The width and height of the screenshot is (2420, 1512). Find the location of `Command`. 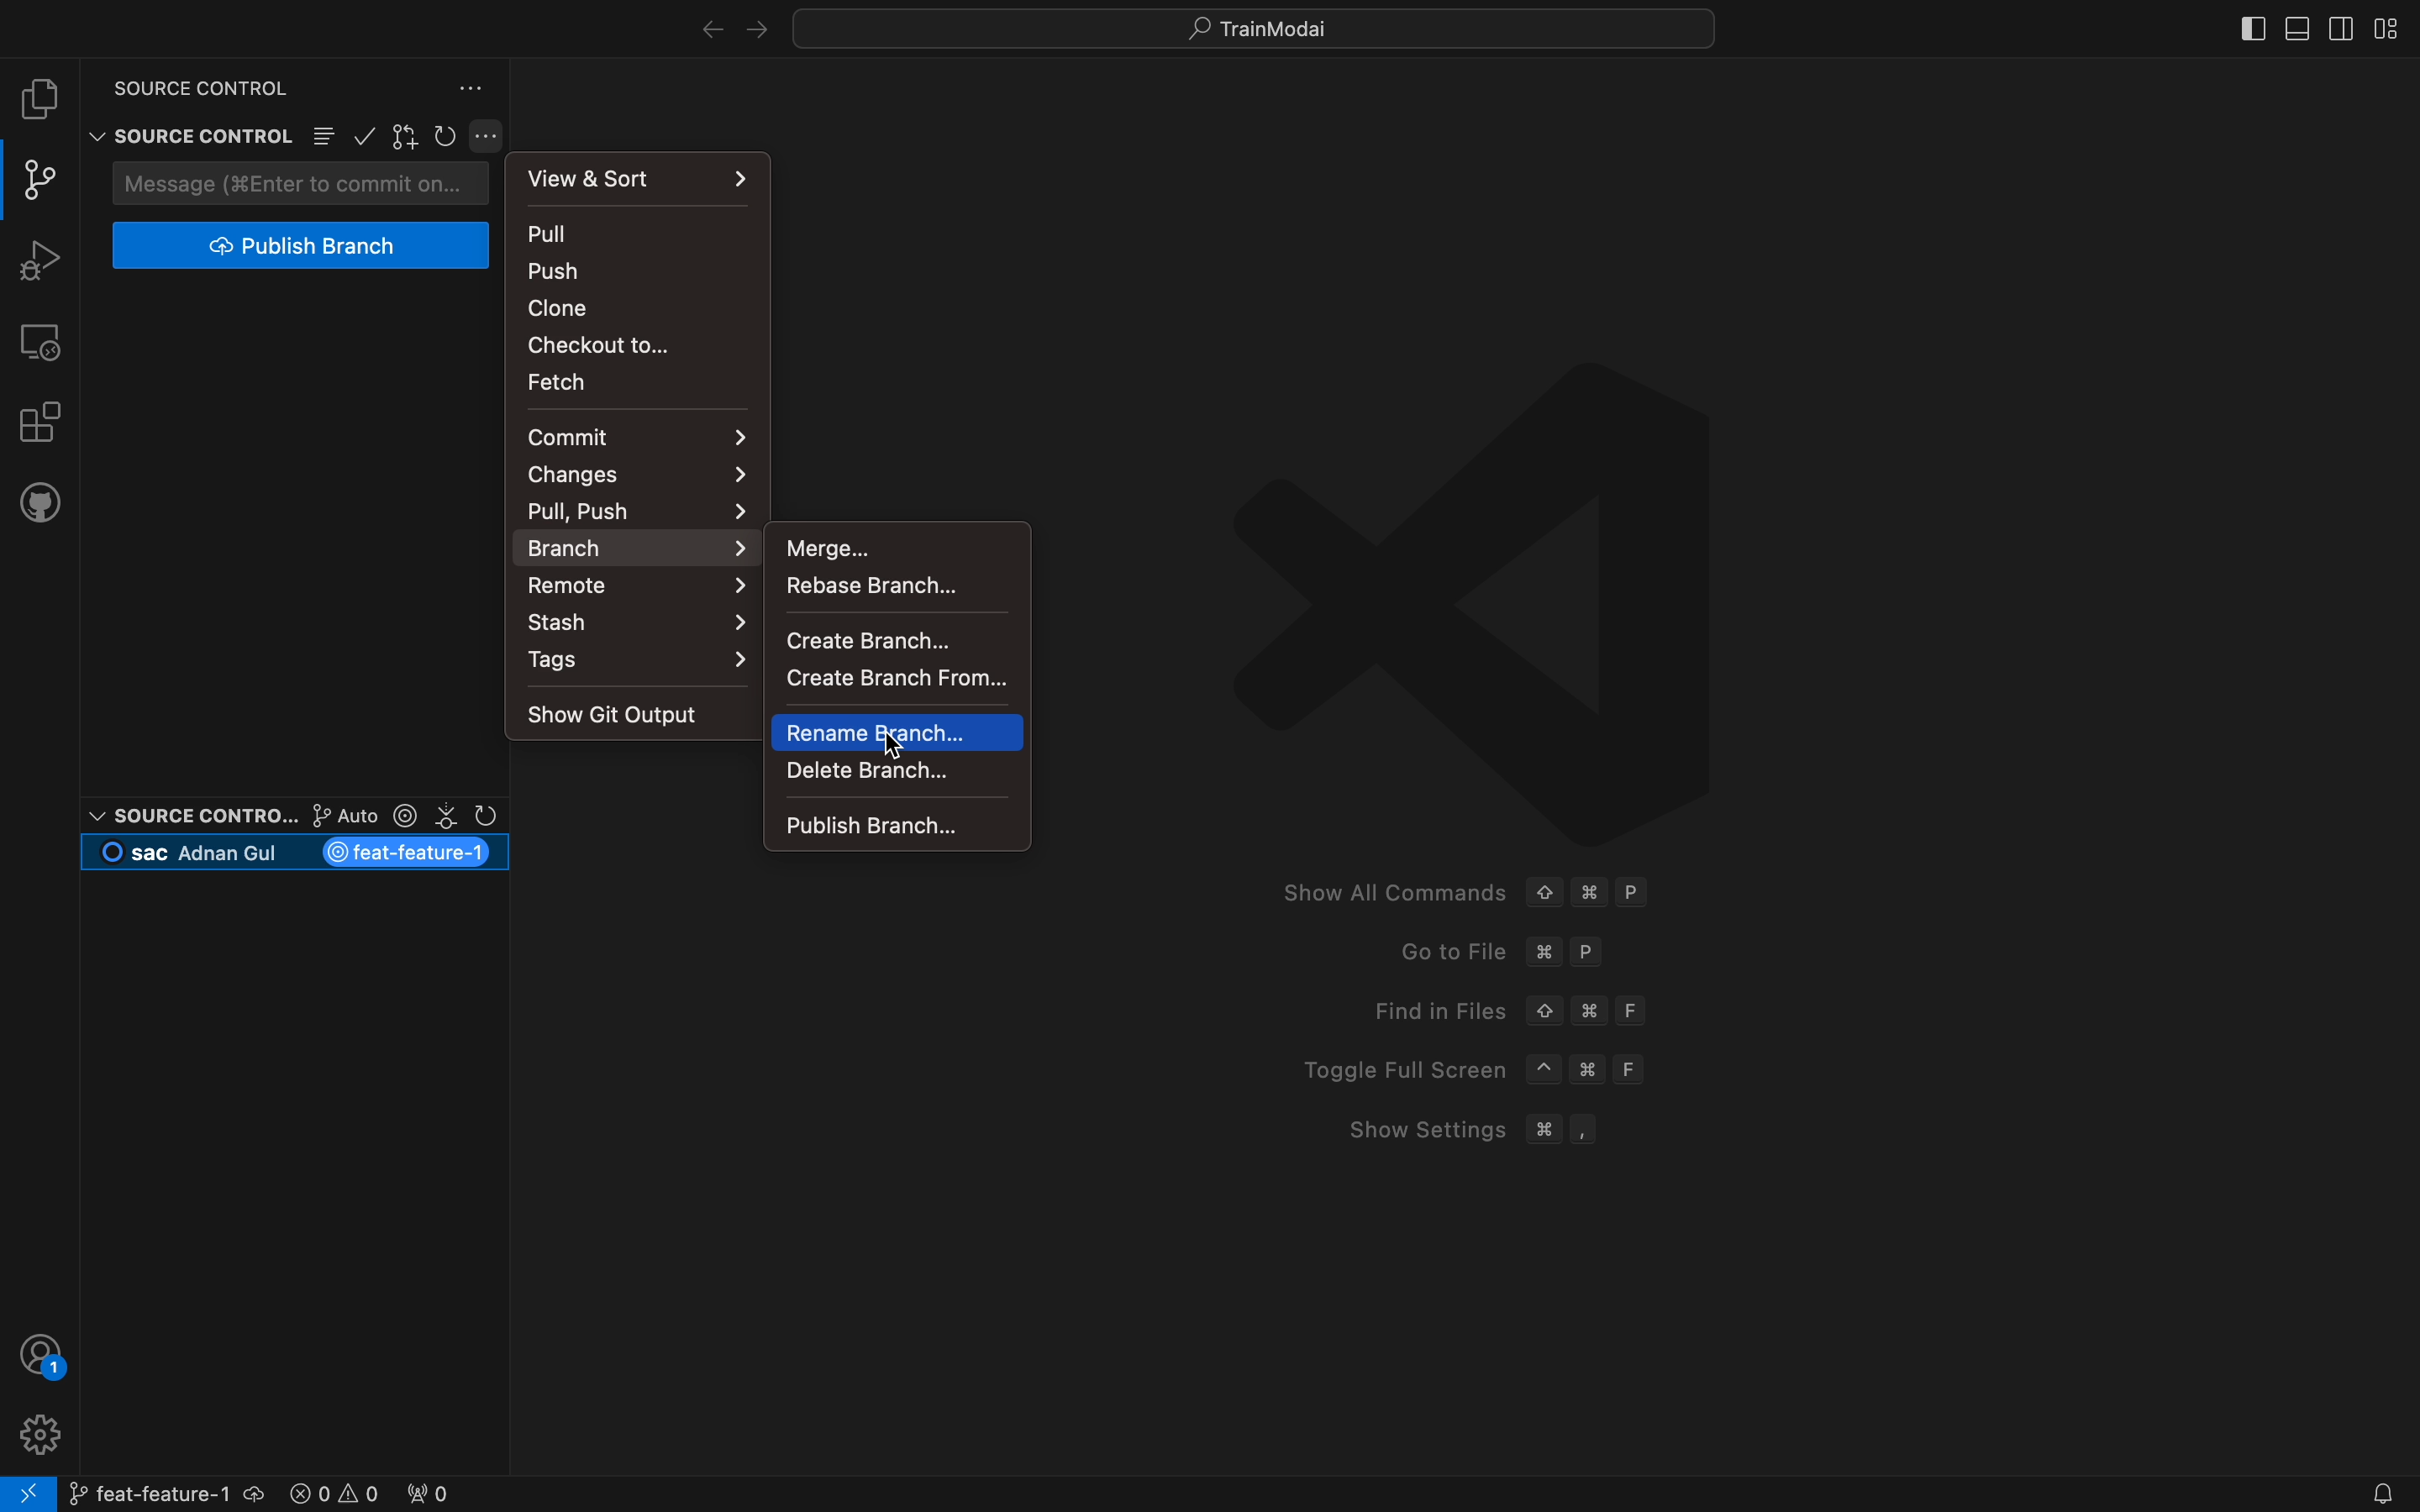

Command is located at coordinates (1590, 1010).